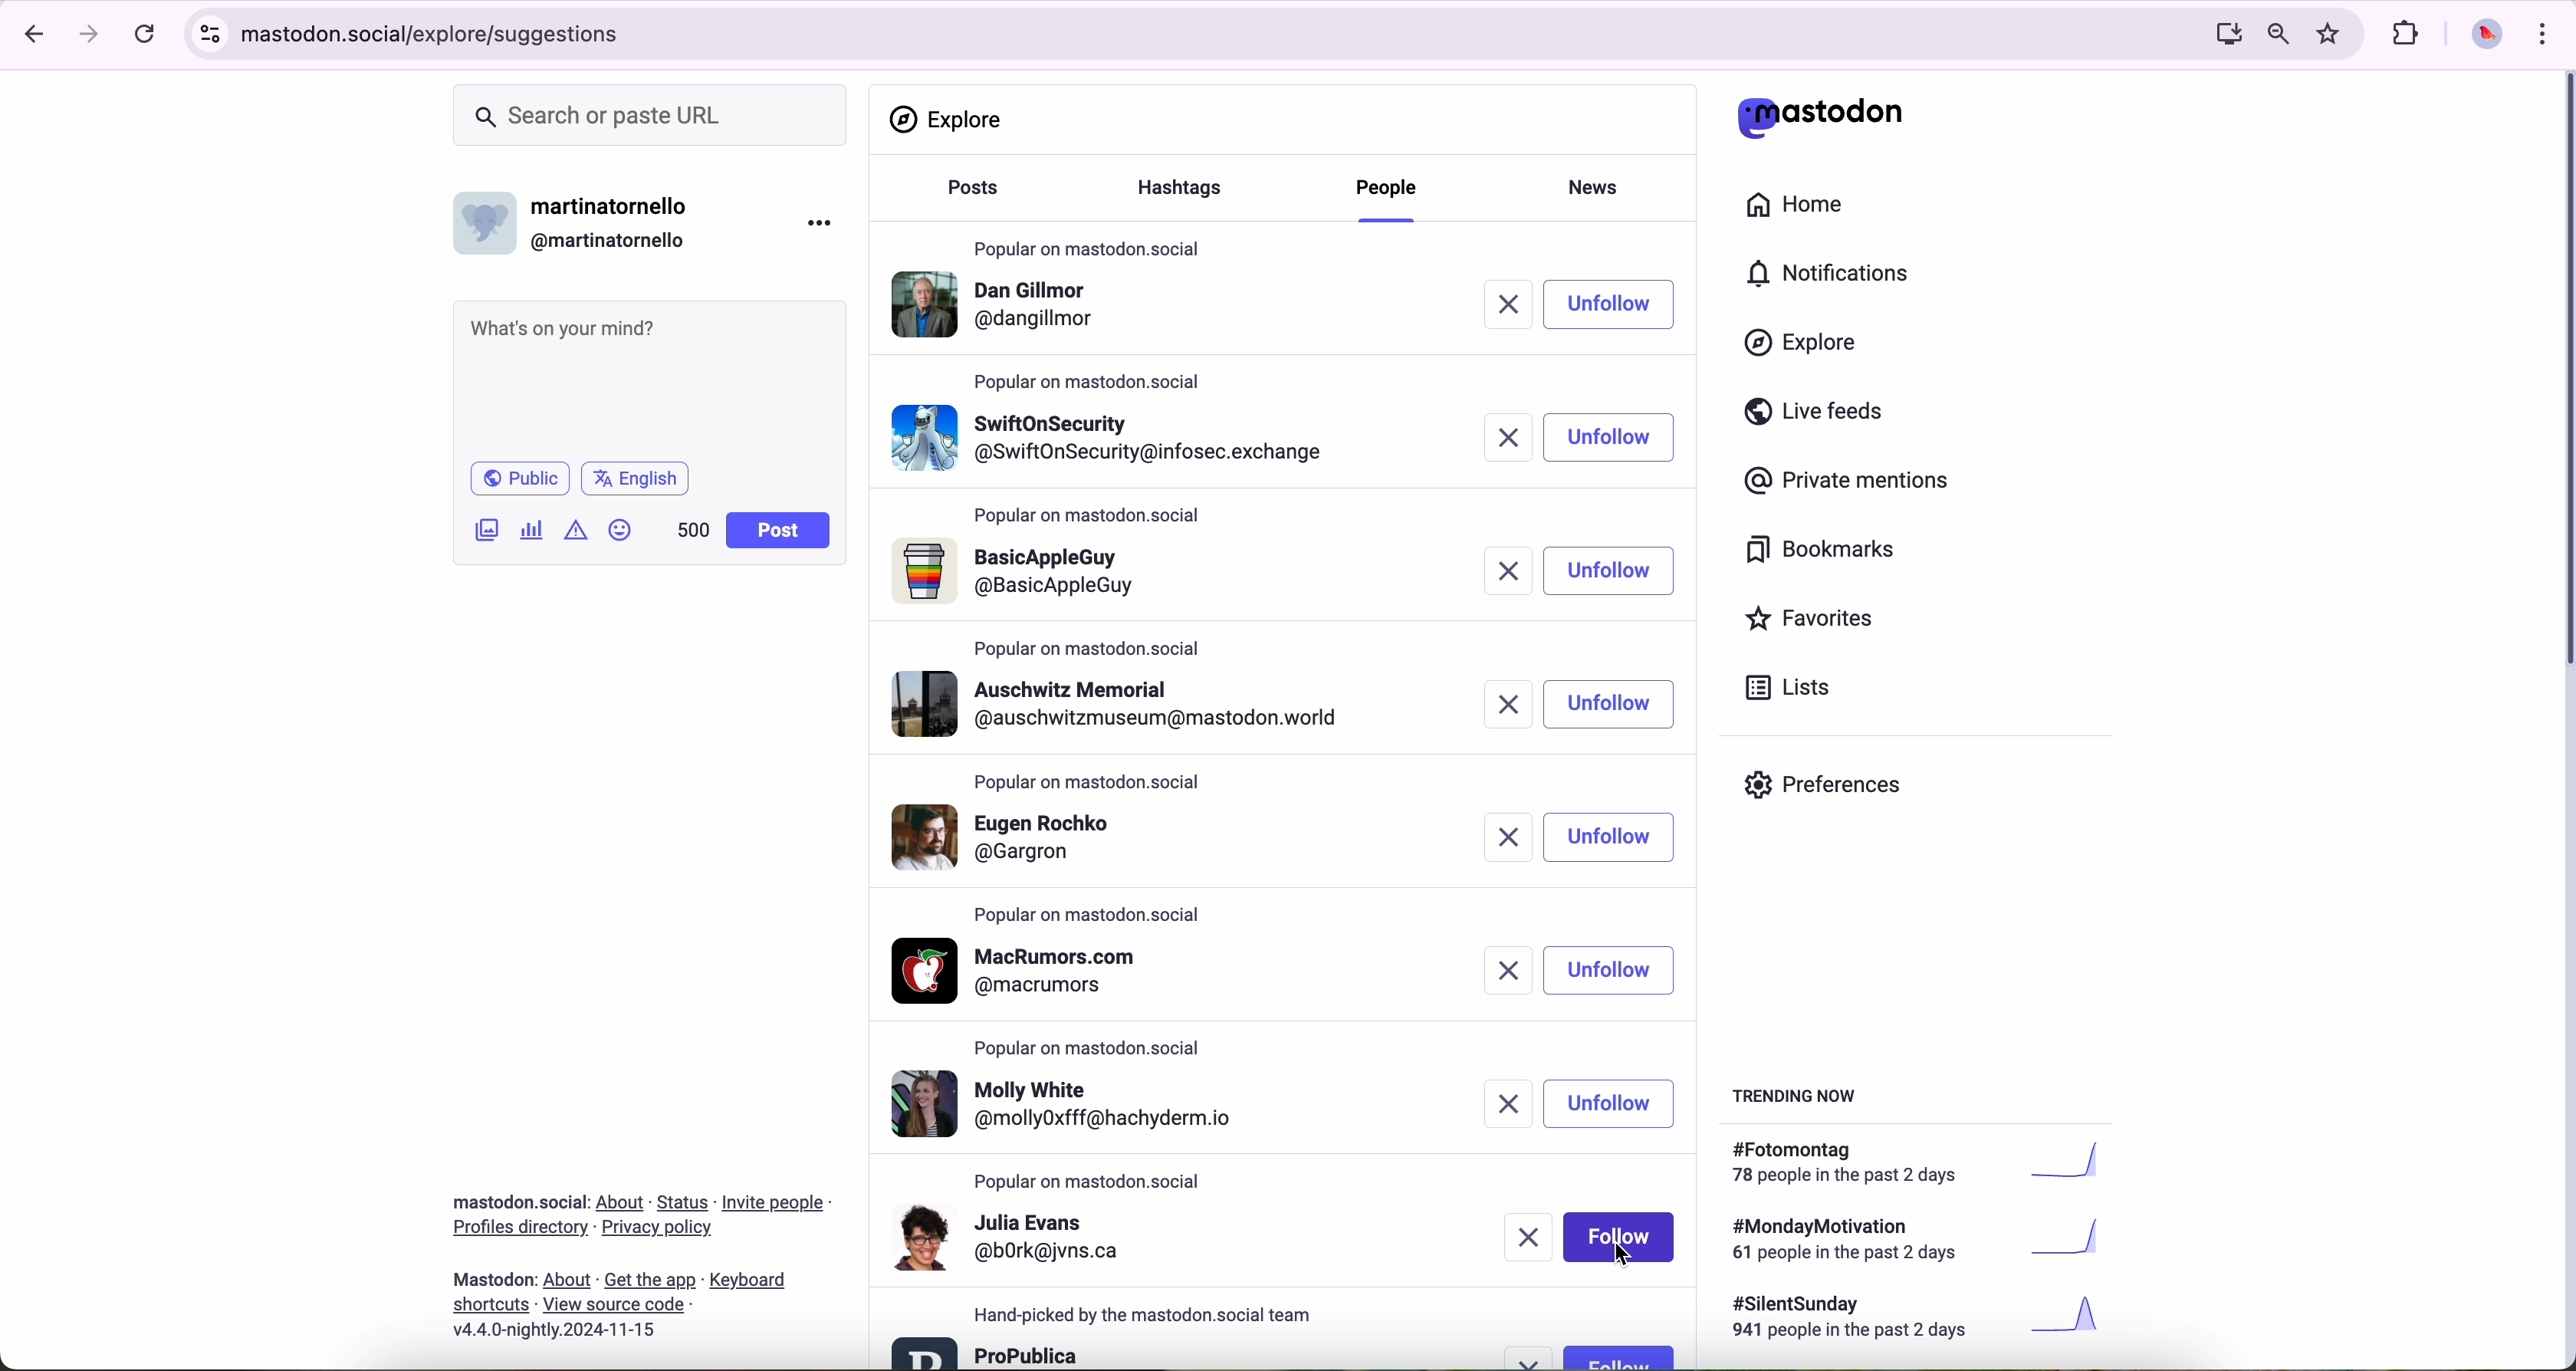 This screenshot has height=1371, width=2576. I want to click on #mondaymotivation, so click(1913, 1239).